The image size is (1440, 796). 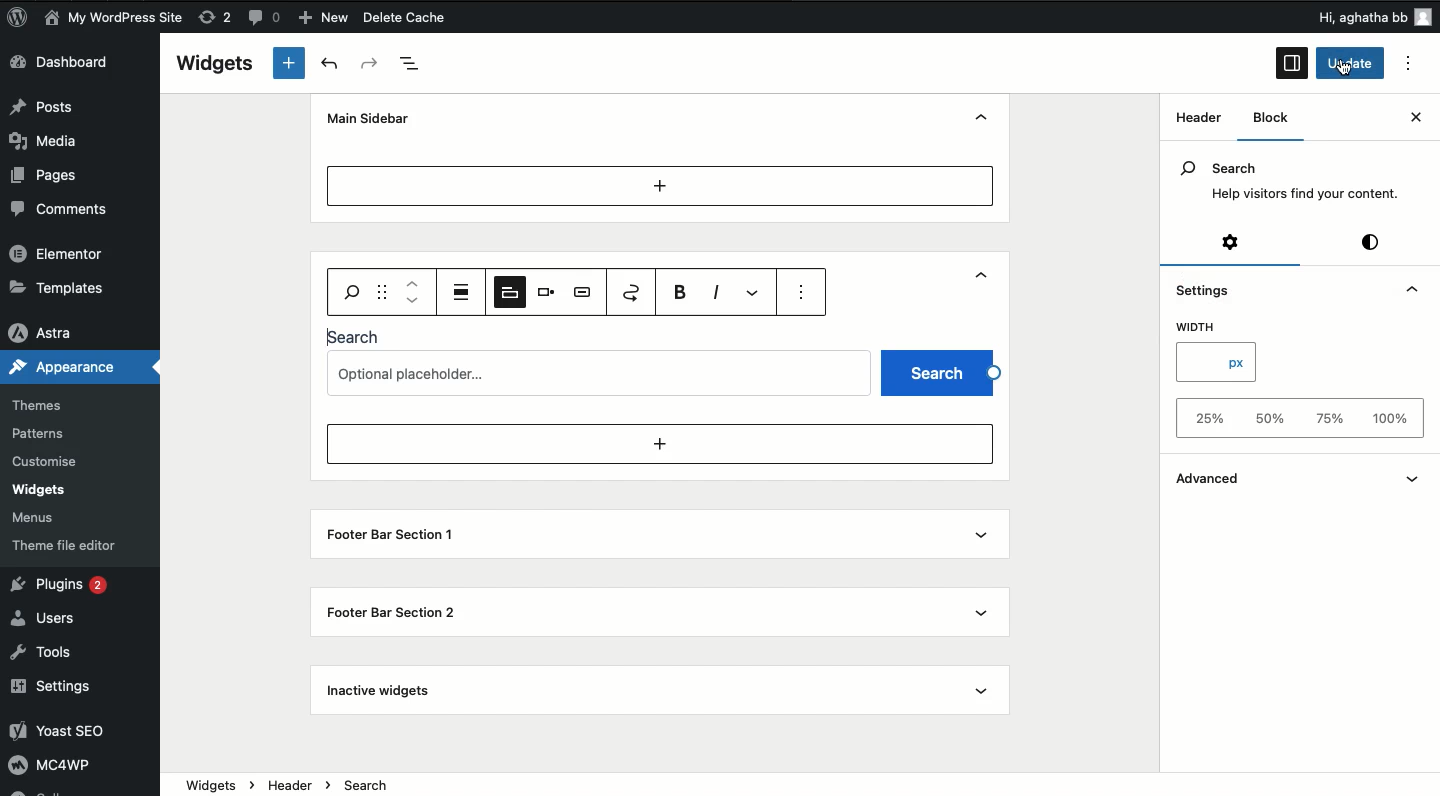 I want to click on Yoast SEO, so click(x=73, y=733).